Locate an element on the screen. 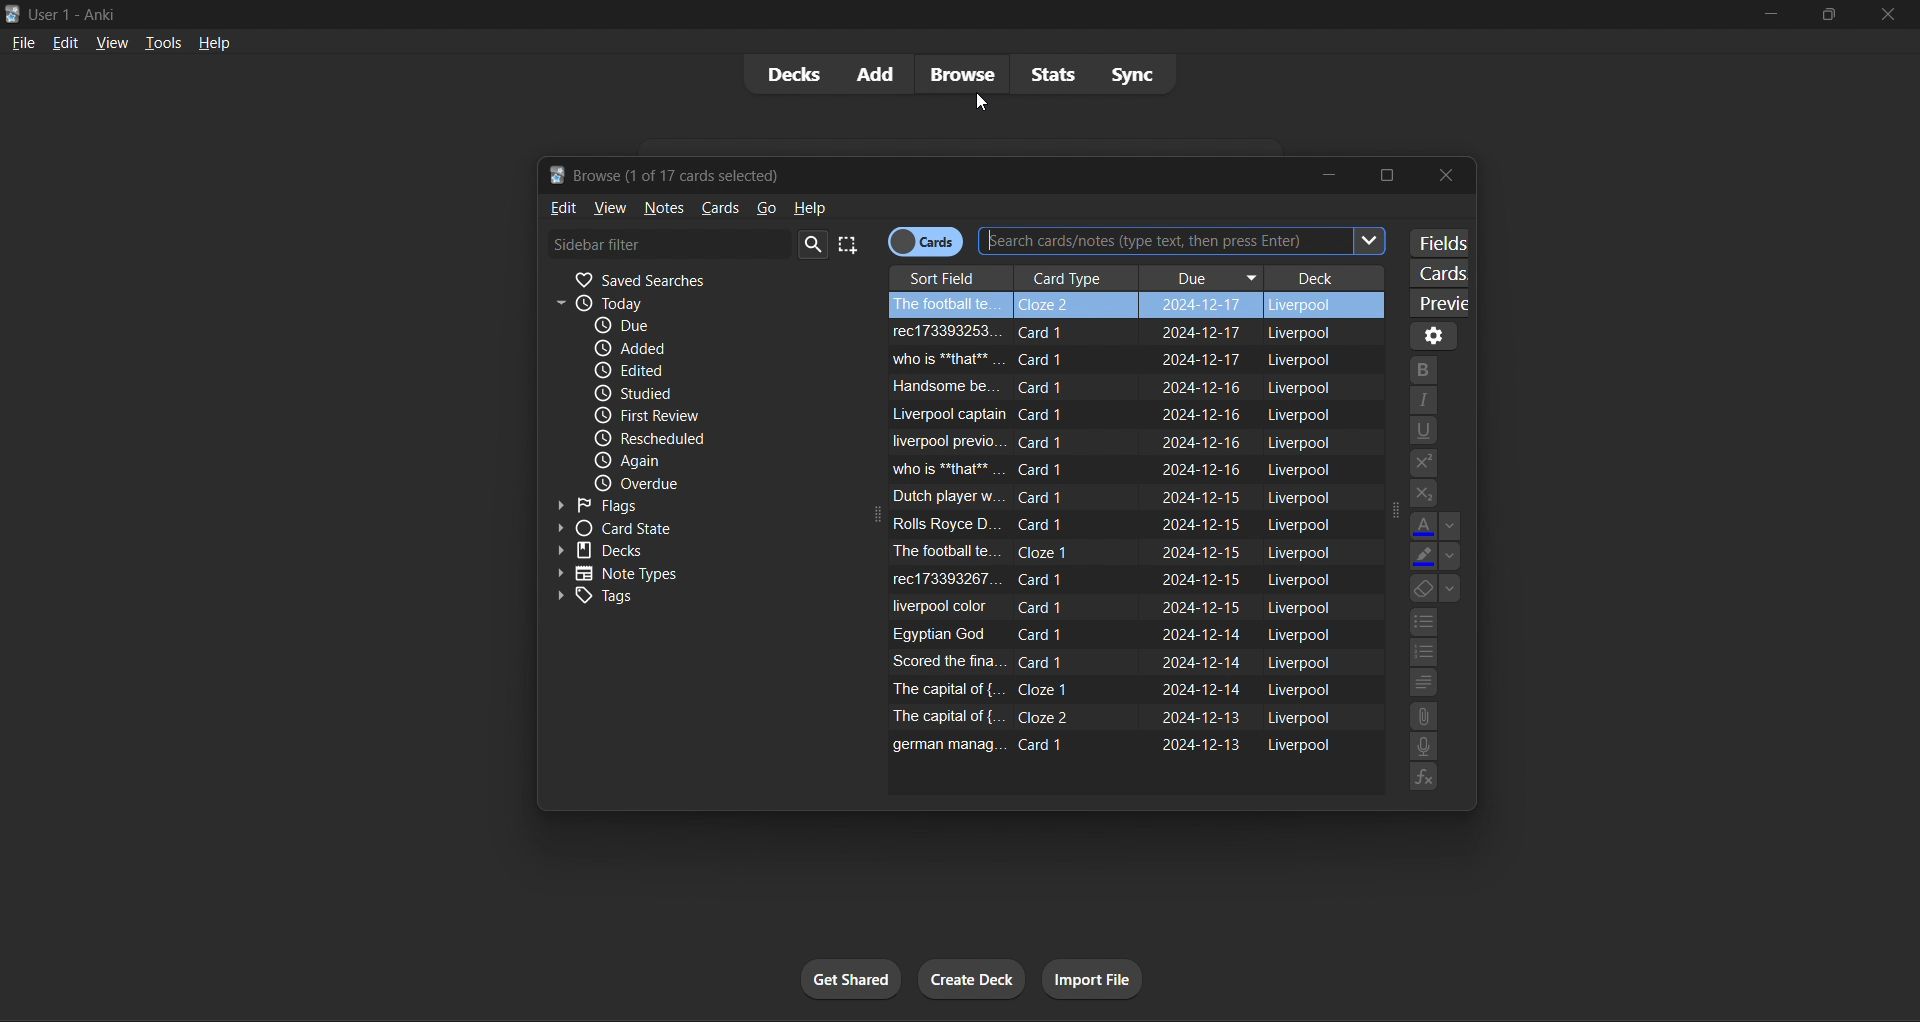 The width and height of the screenshot is (1920, 1022). options is located at coordinates (1454, 558).